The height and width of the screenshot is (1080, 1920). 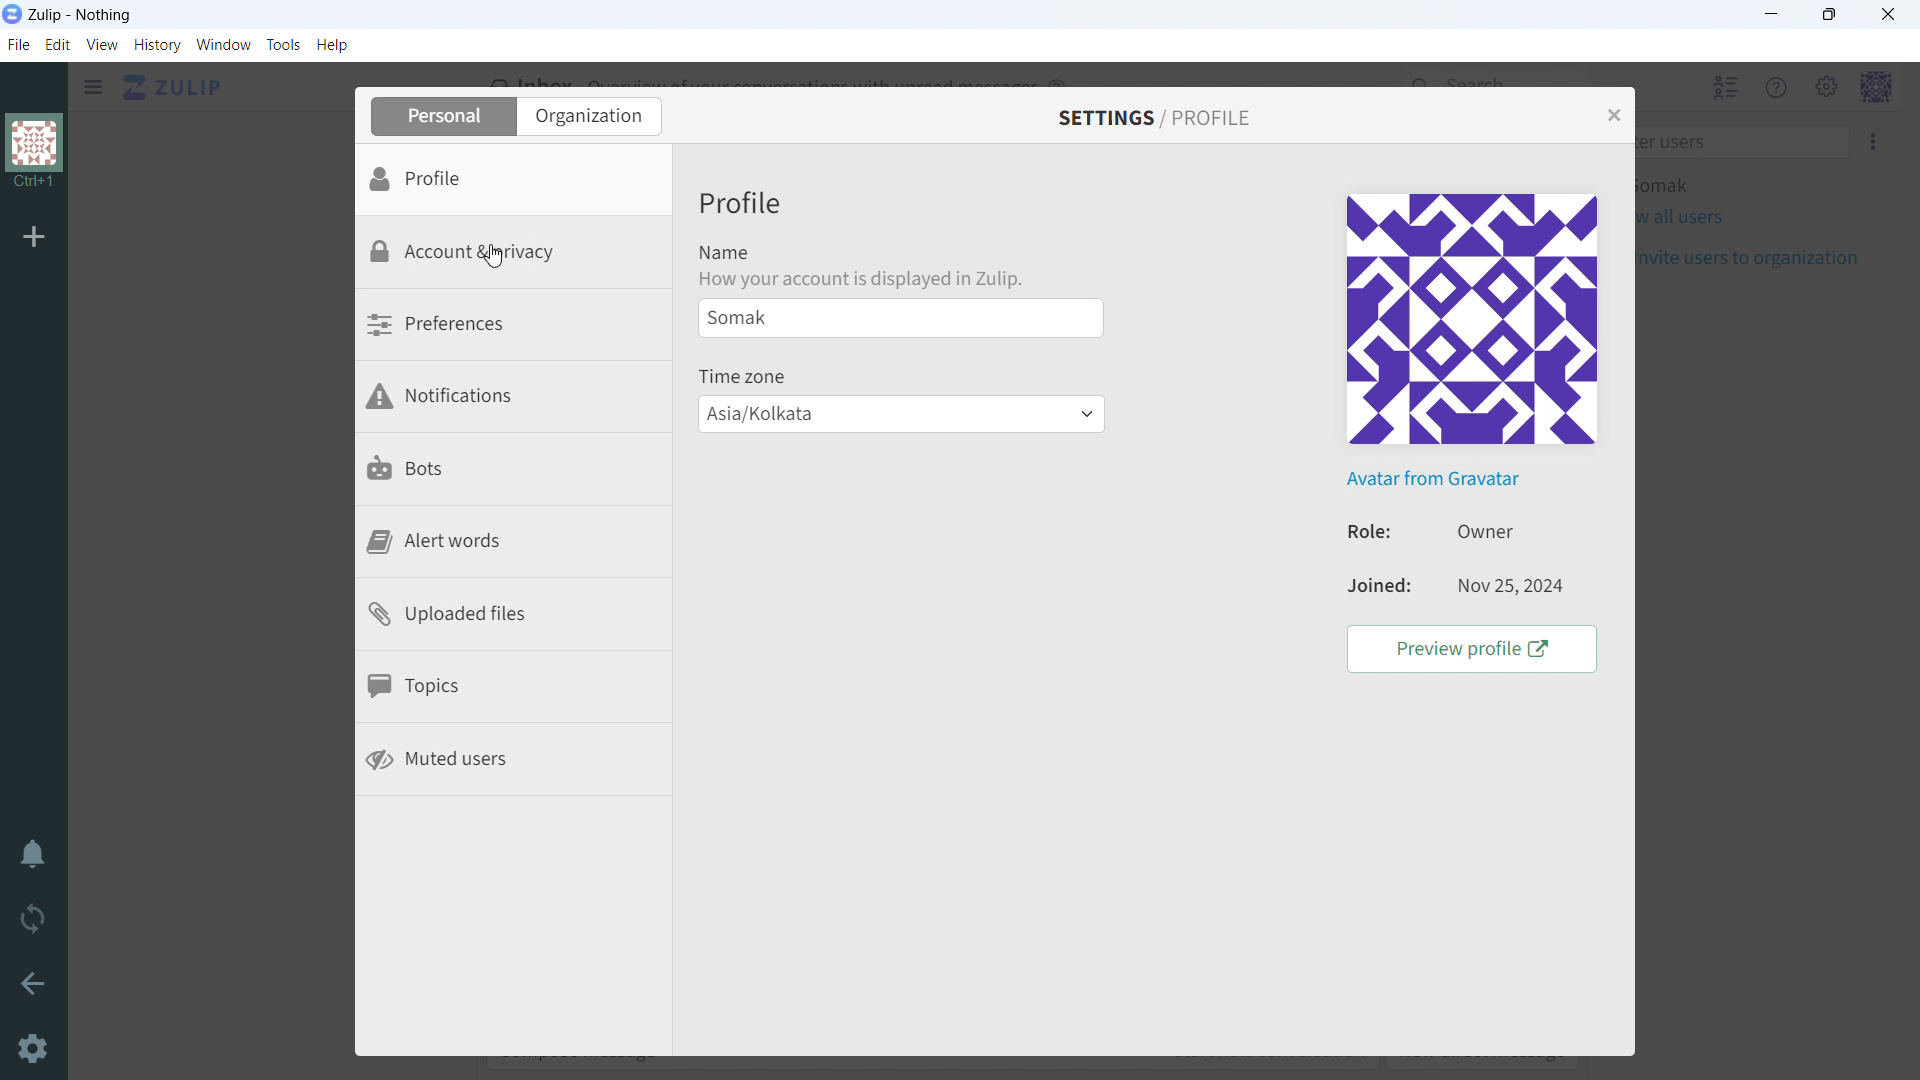 What do you see at coordinates (1360, 561) in the screenshot?
I see `Role: Owner Joined: Nov 25,2024` at bounding box center [1360, 561].